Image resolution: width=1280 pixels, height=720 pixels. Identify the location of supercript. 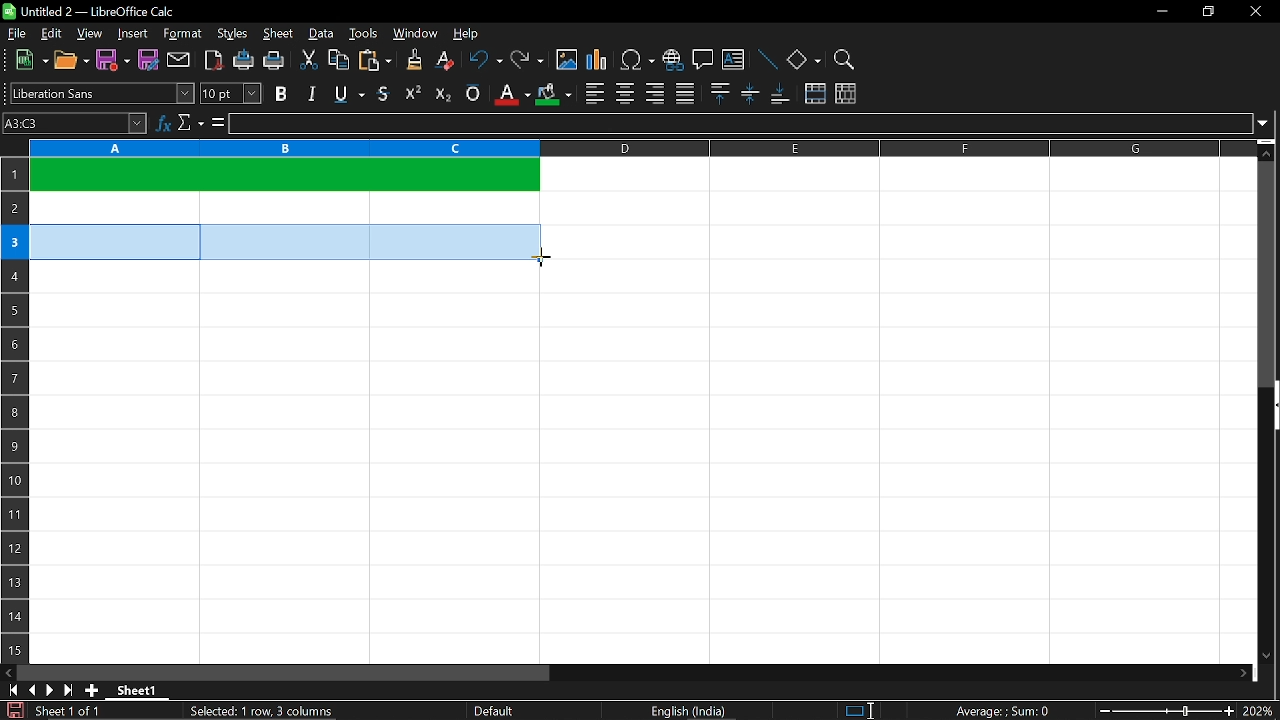
(413, 93).